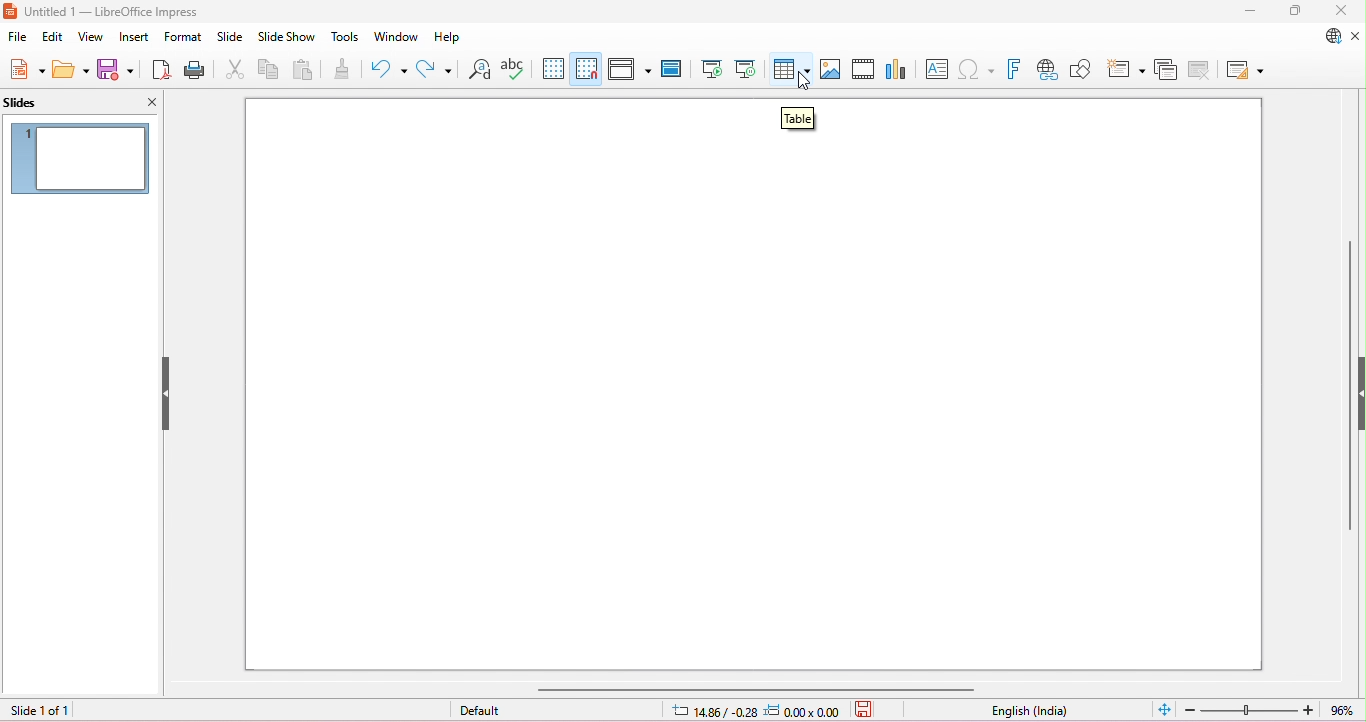 This screenshot has height=722, width=1366. What do you see at coordinates (755, 689) in the screenshot?
I see `horizontal scroll bar` at bounding box center [755, 689].